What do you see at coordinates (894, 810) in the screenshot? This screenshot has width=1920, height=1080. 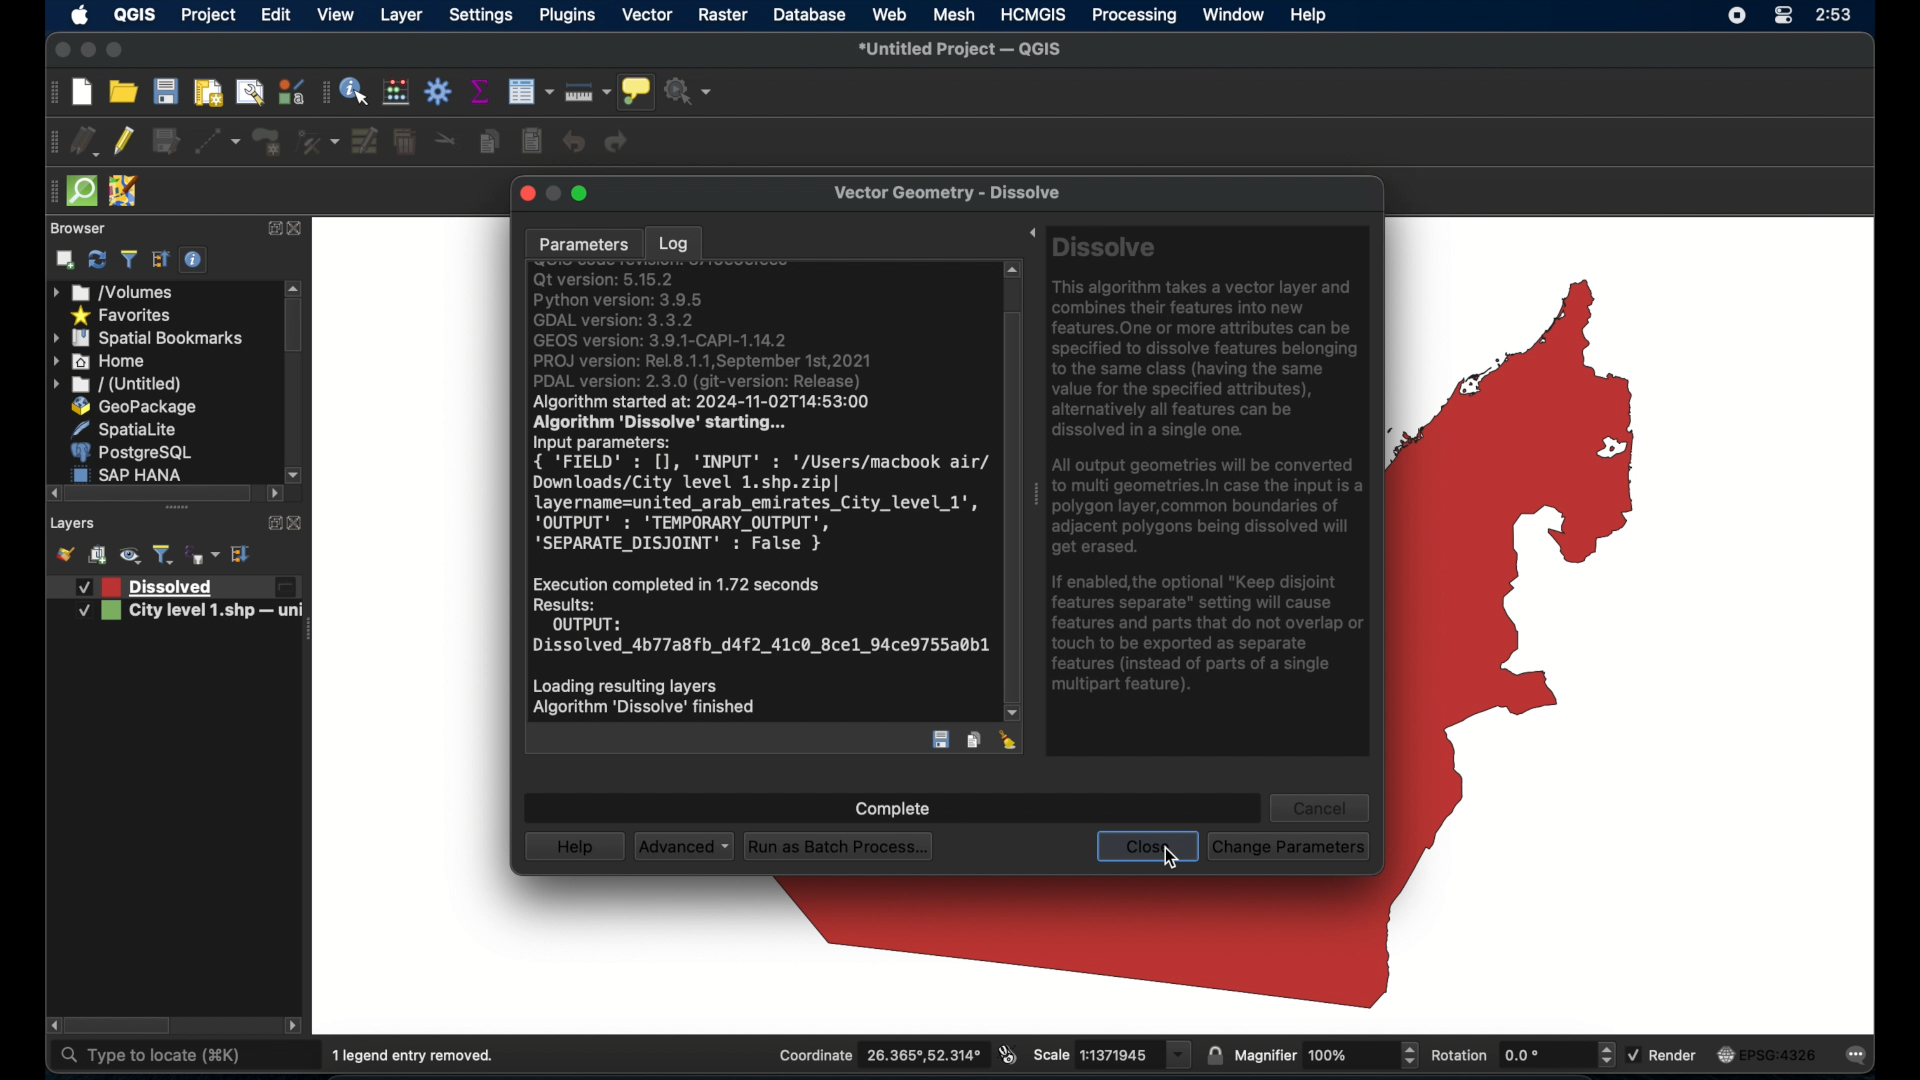 I see `complete` at bounding box center [894, 810].